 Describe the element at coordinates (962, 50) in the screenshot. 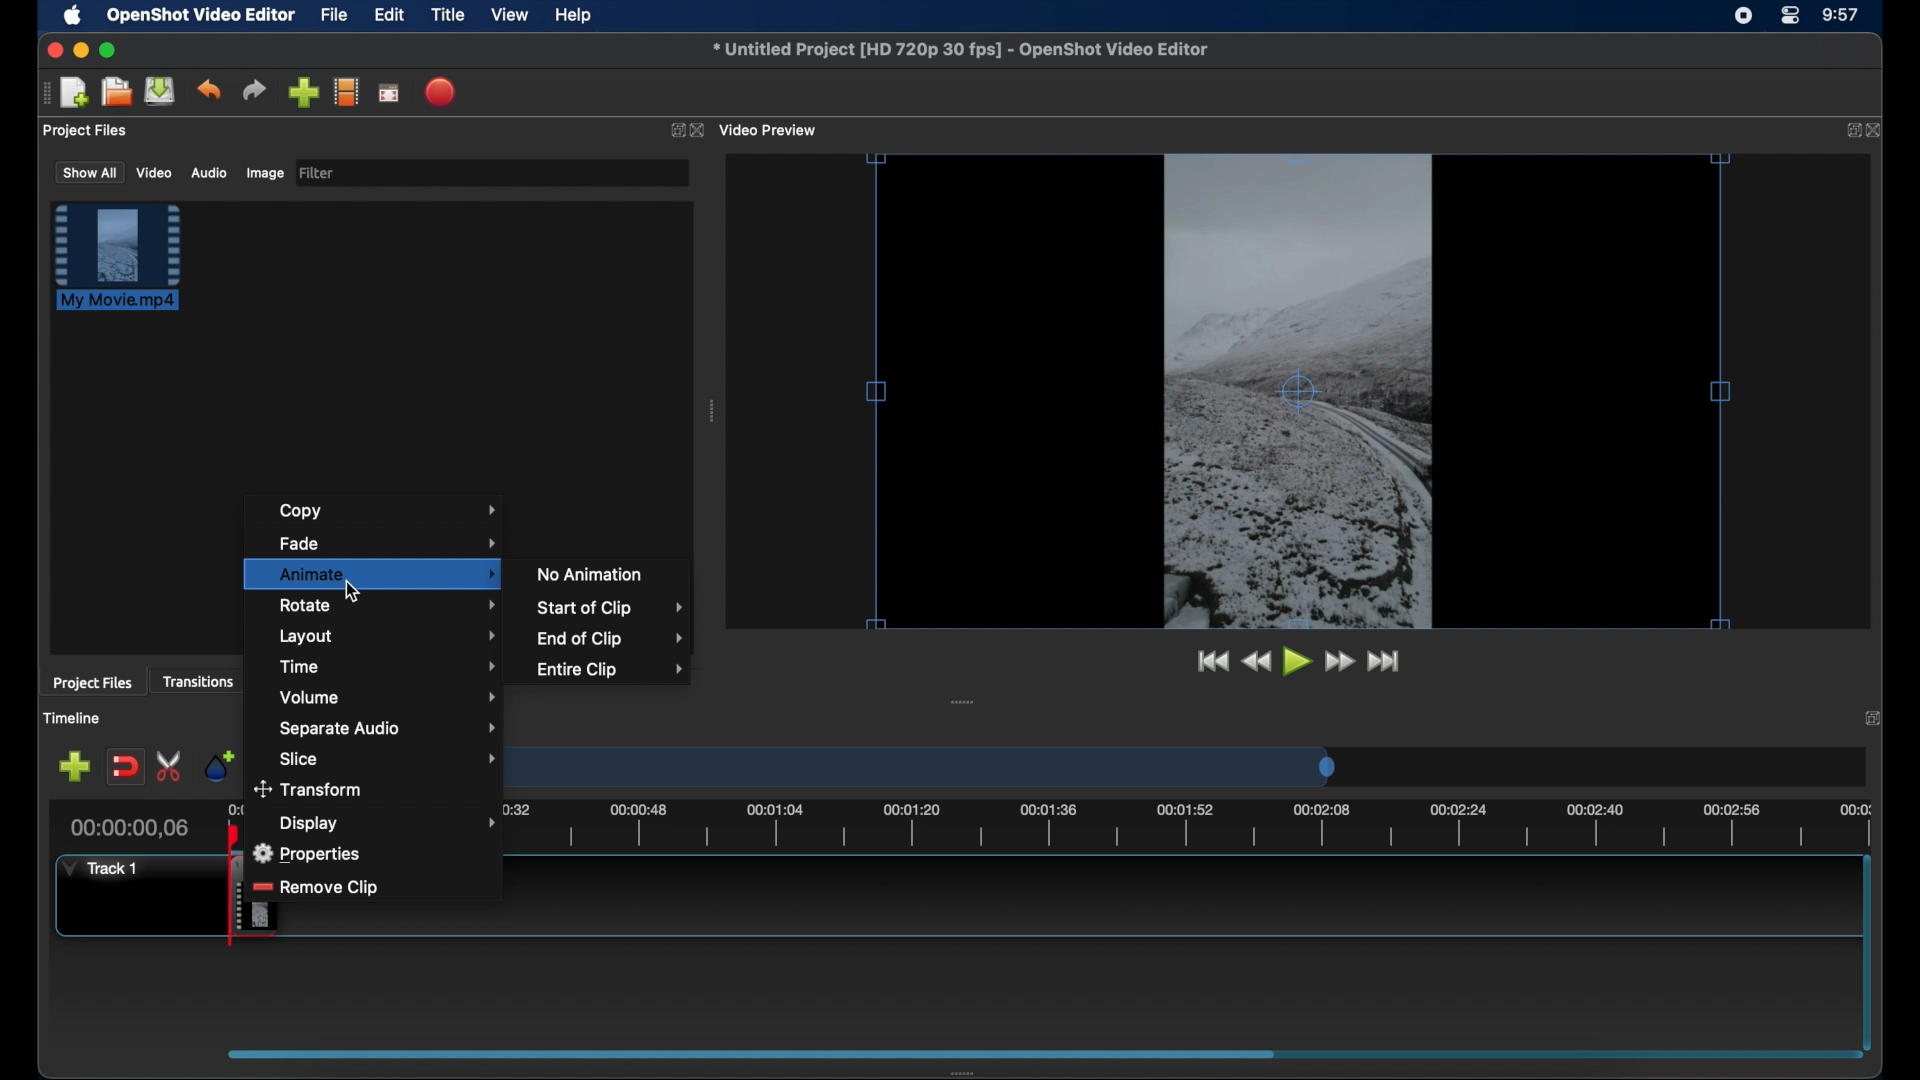

I see `file name` at that location.